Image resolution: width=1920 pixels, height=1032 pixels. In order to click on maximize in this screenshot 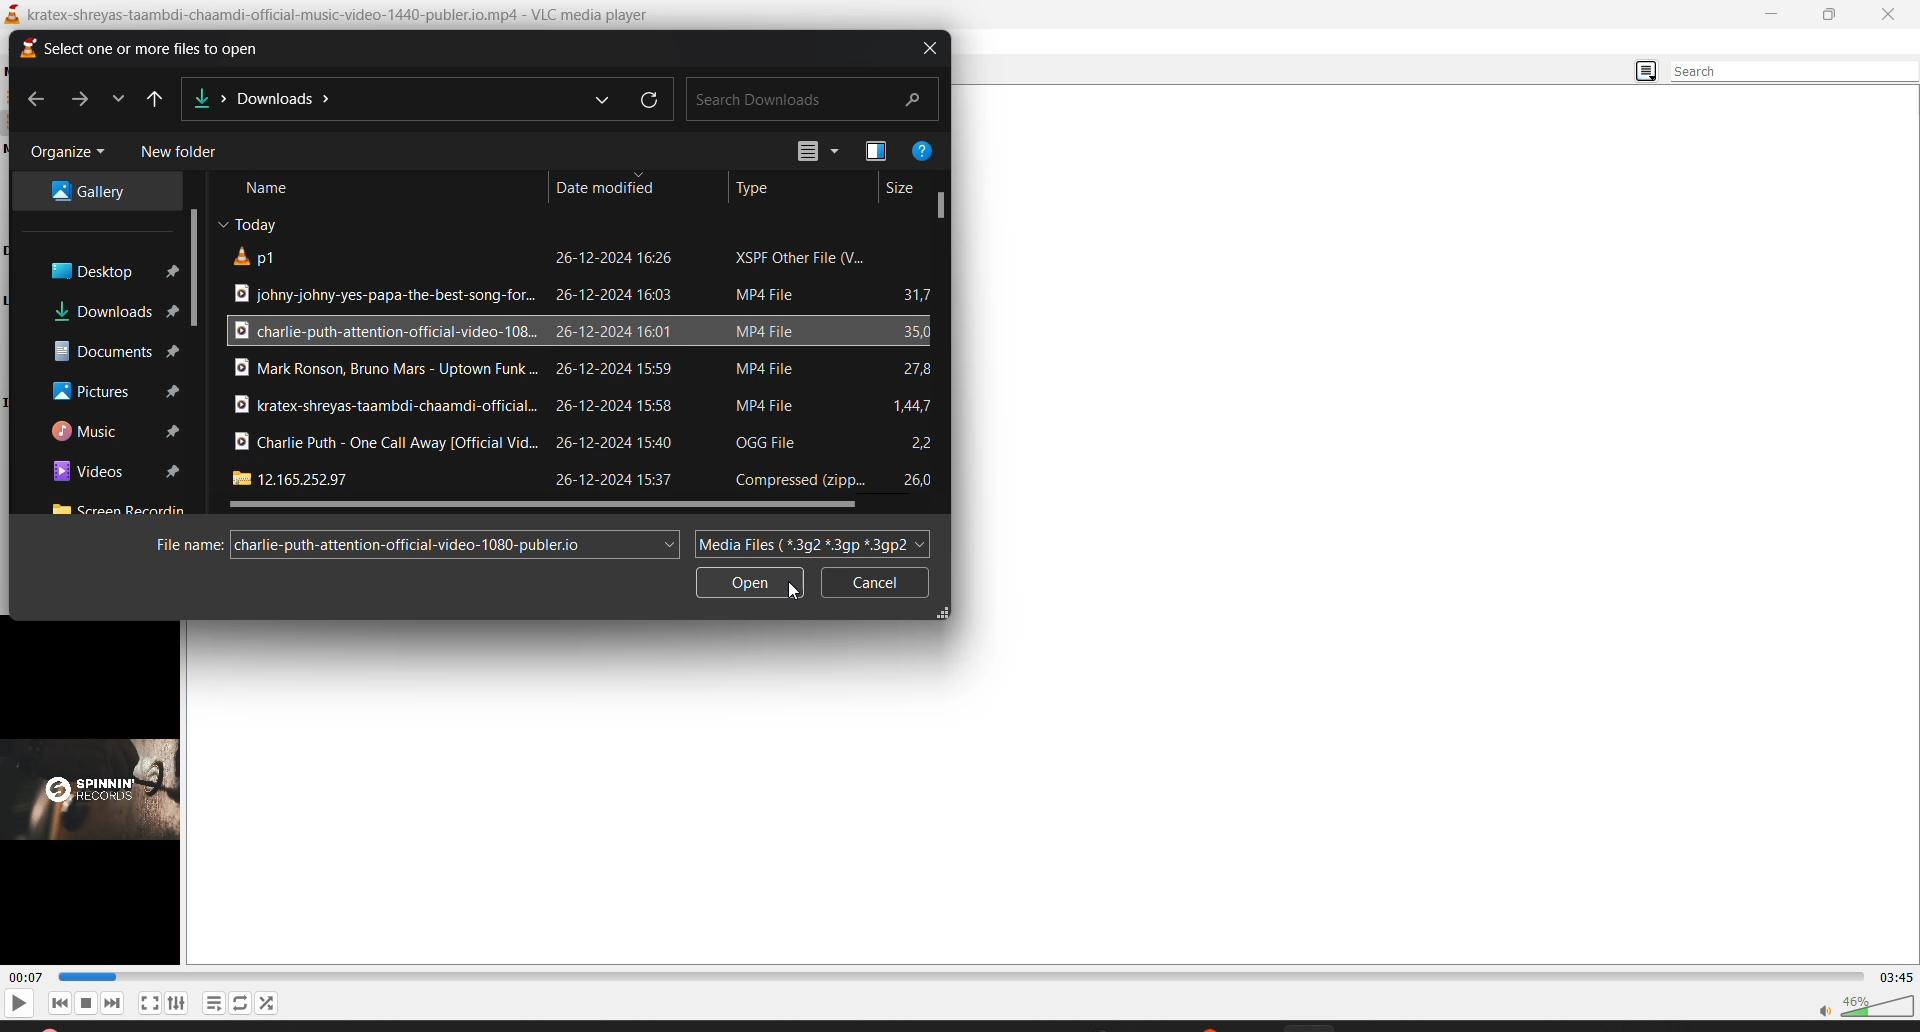, I will do `click(1836, 16)`.